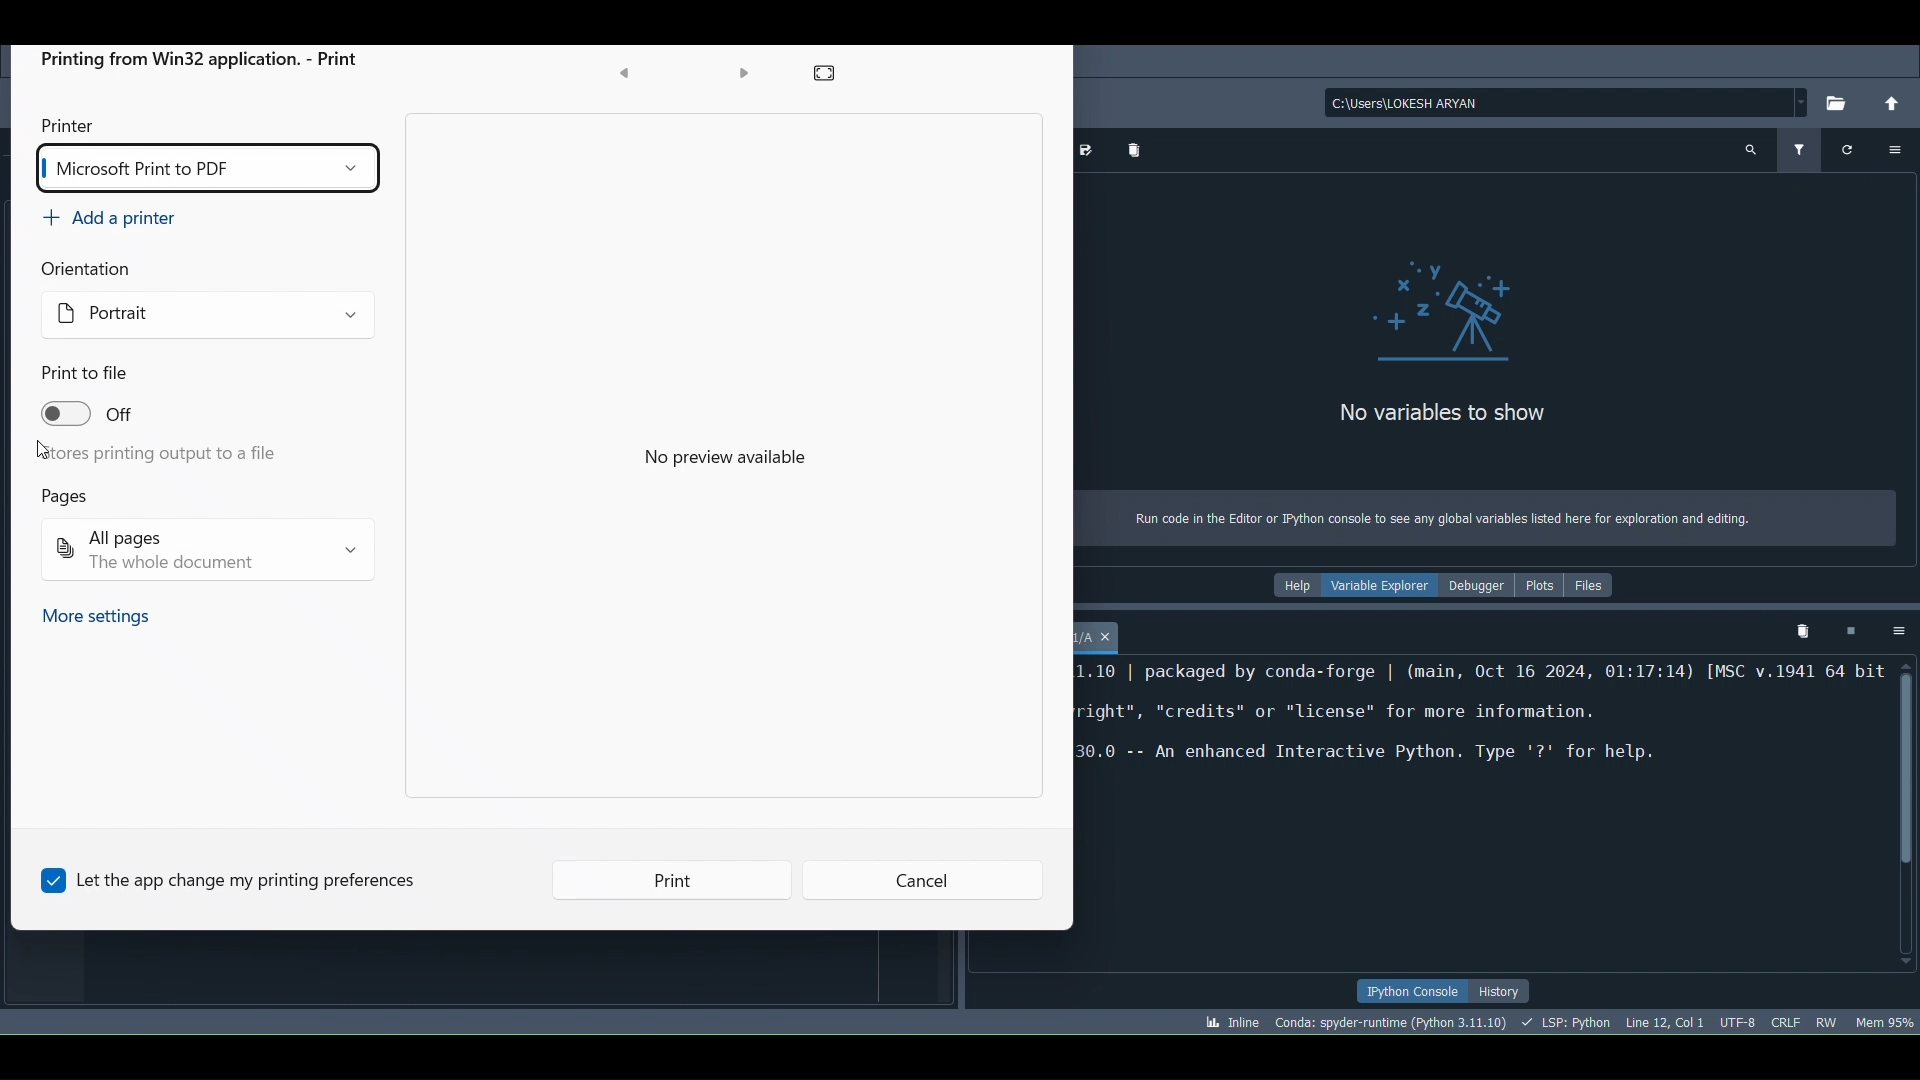 Image resolution: width=1920 pixels, height=1080 pixels. What do you see at coordinates (1783, 1023) in the screenshot?
I see `File EOL status` at bounding box center [1783, 1023].